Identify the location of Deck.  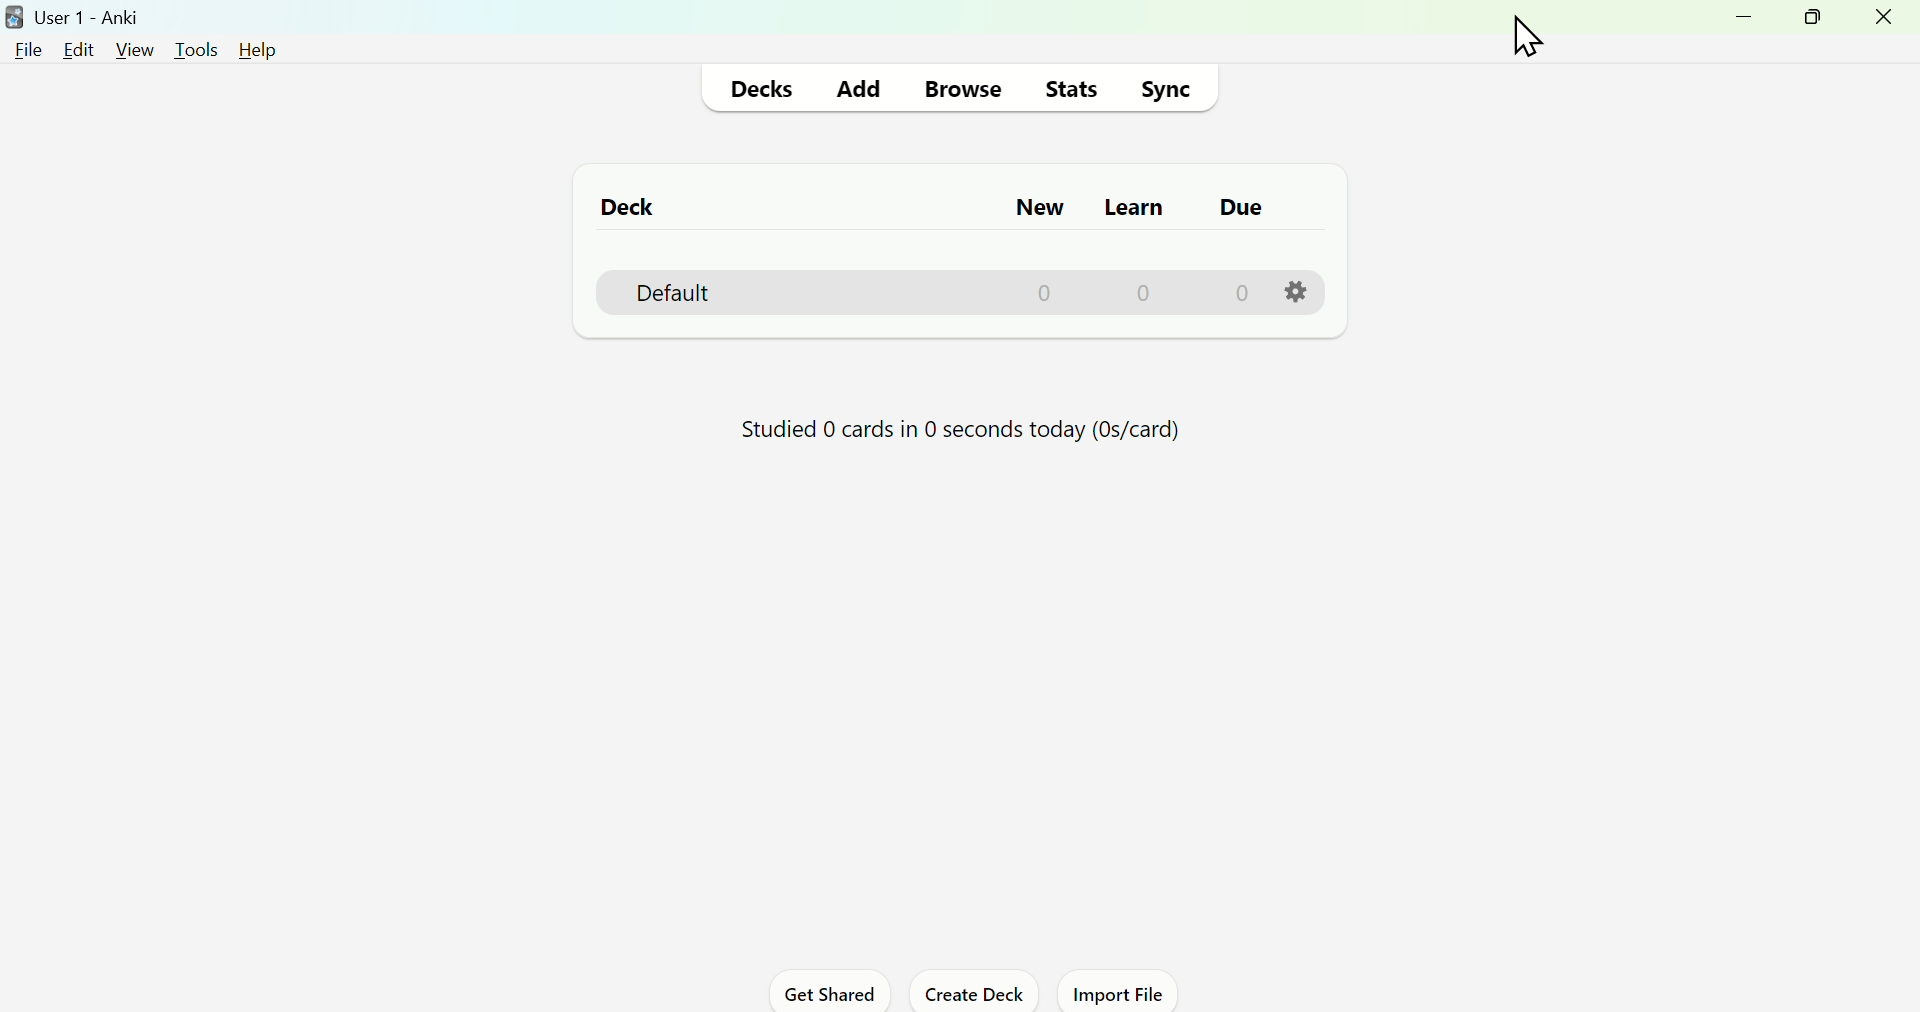
(622, 207).